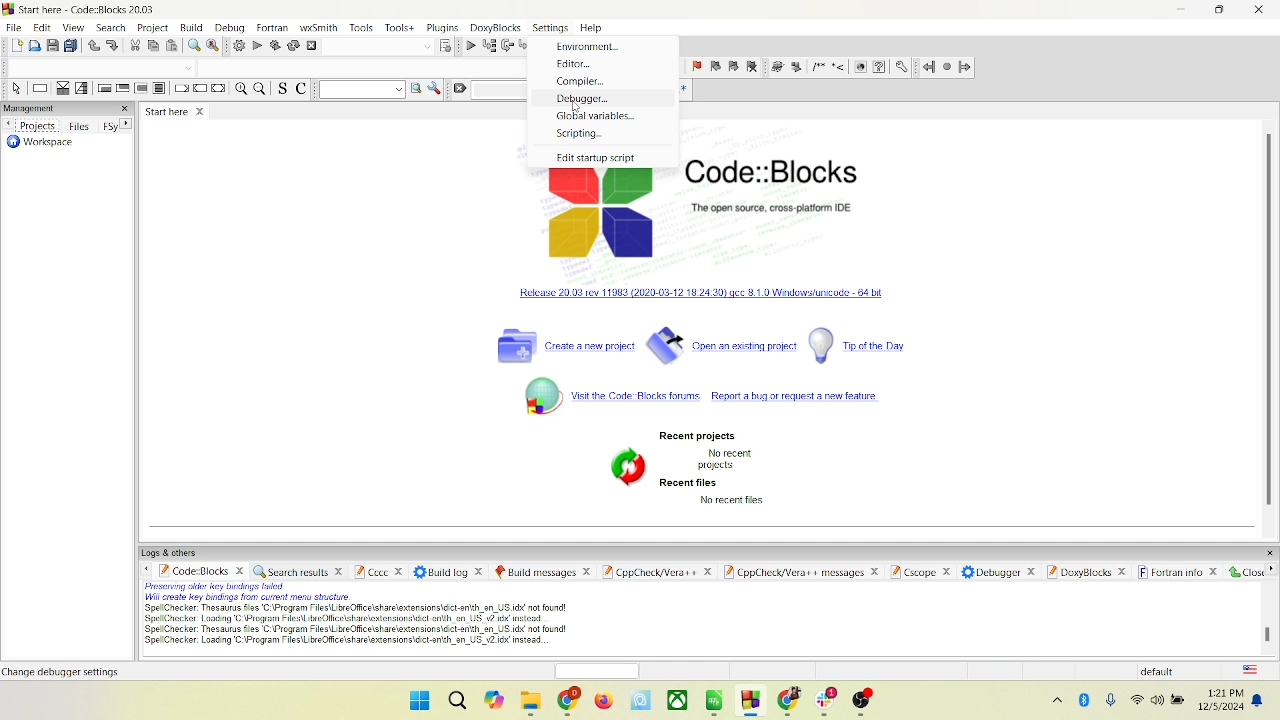 This screenshot has width=1280, height=720. I want to click on settings, so click(899, 65).